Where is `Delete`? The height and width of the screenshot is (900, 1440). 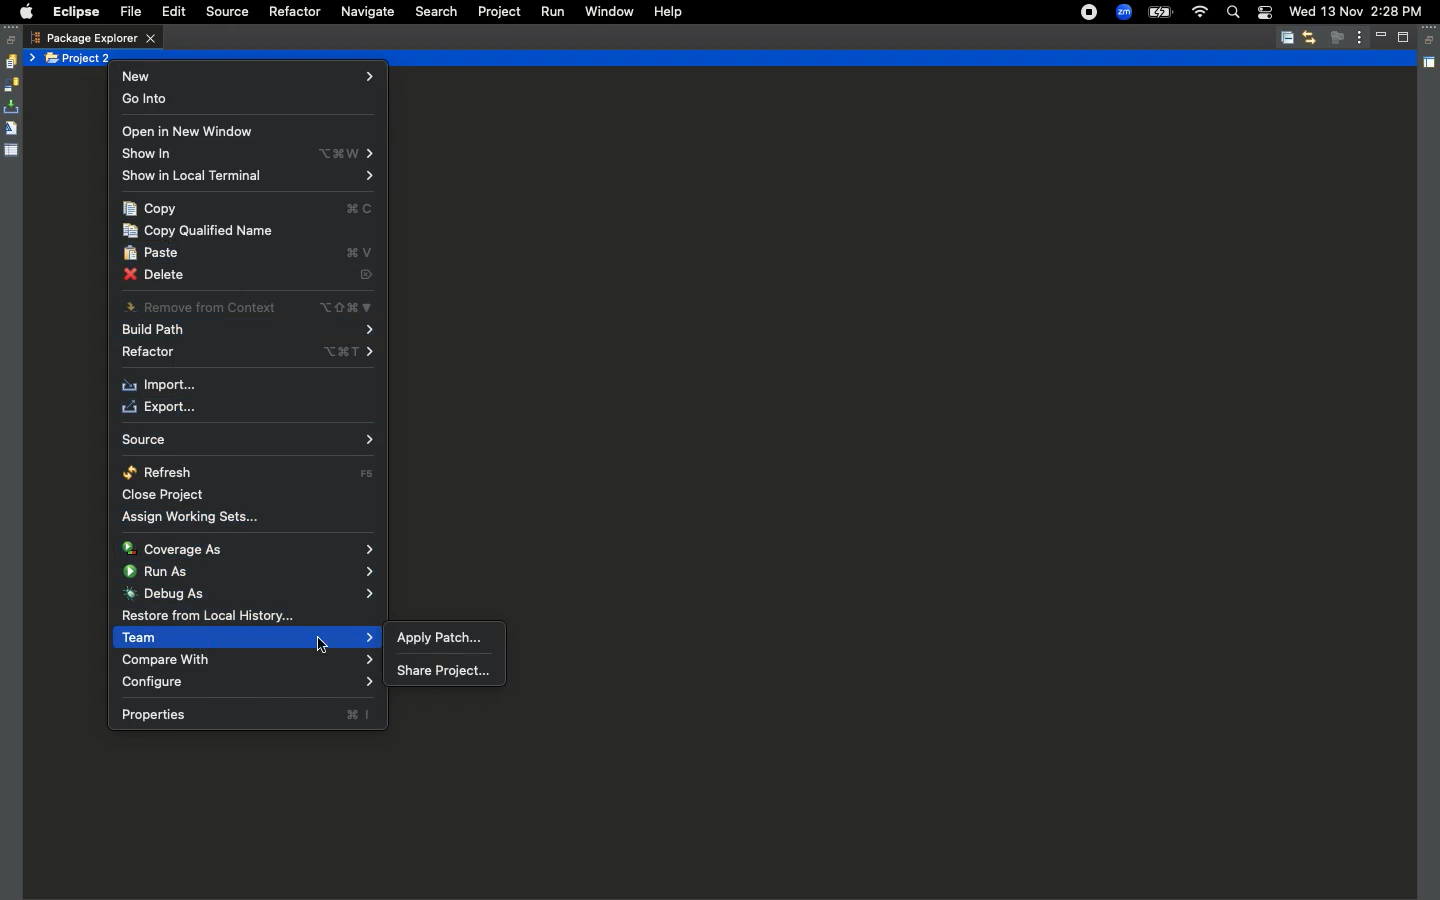 Delete is located at coordinates (248, 278).